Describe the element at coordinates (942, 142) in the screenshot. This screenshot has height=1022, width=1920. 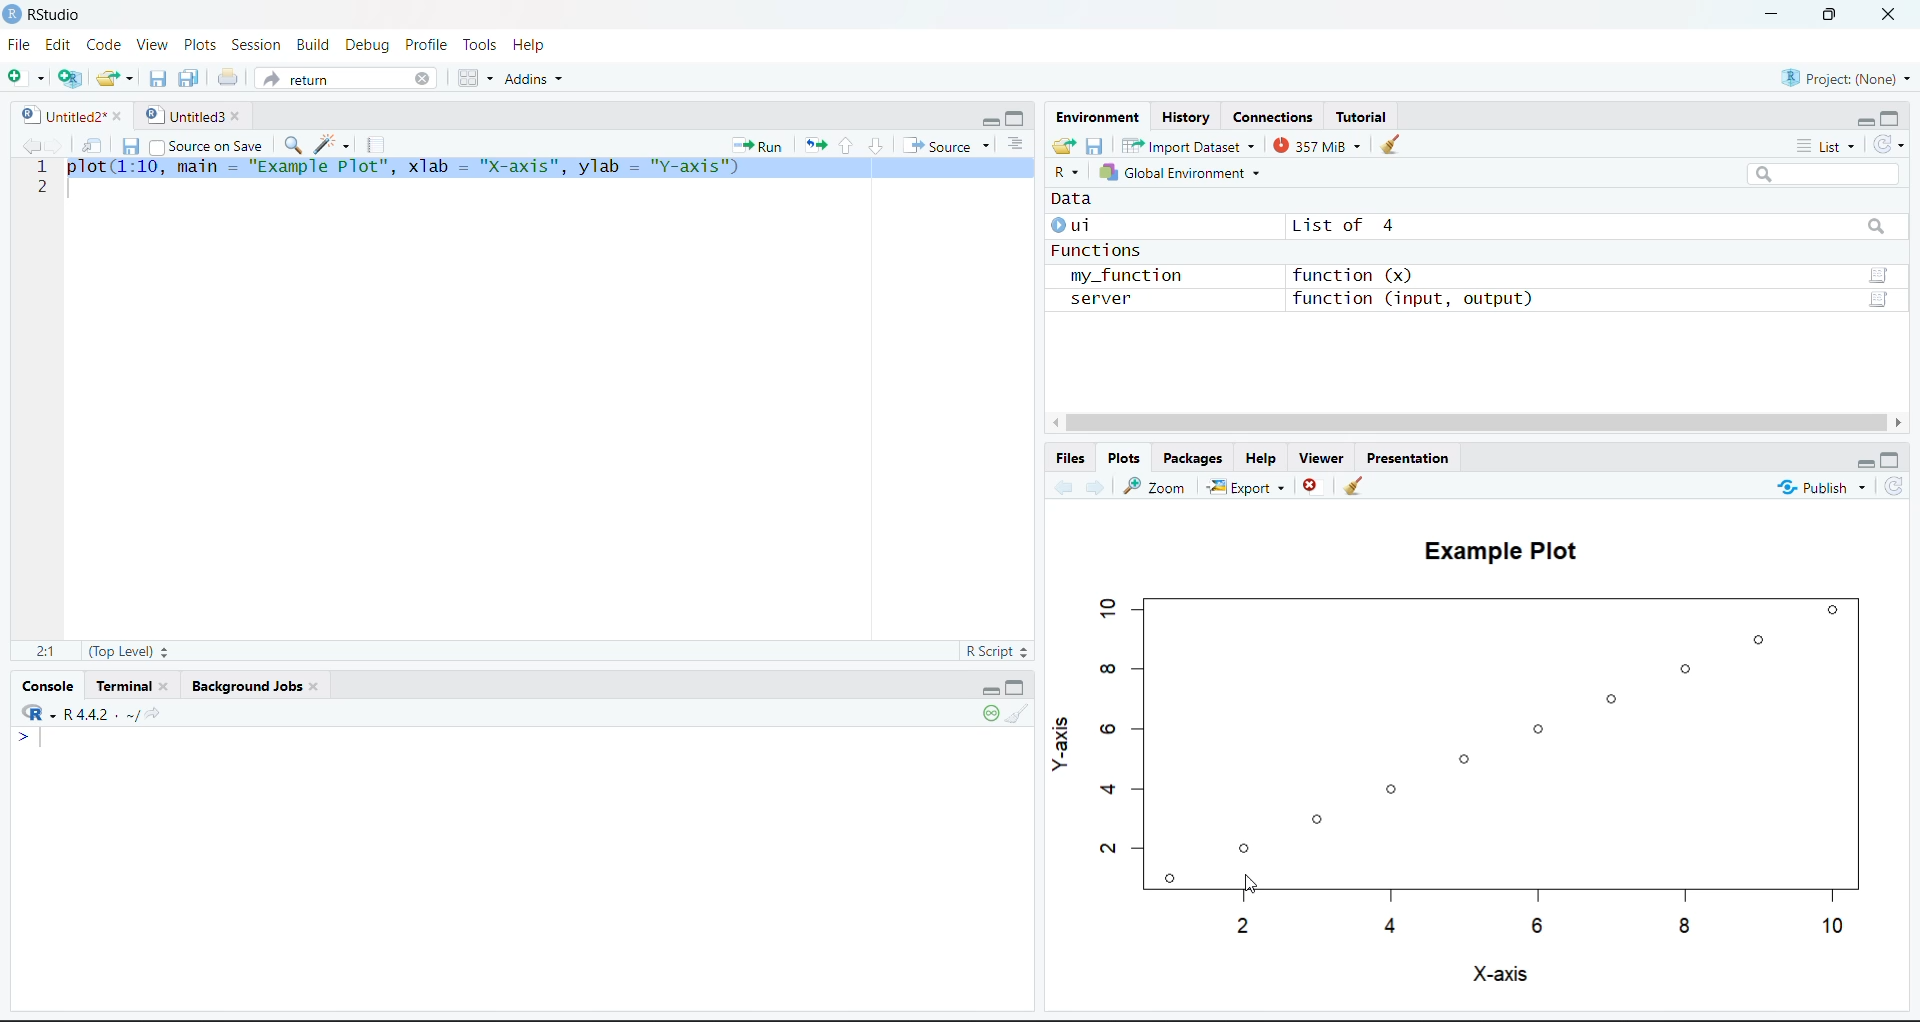
I see `Source the contents of the active document` at that location.